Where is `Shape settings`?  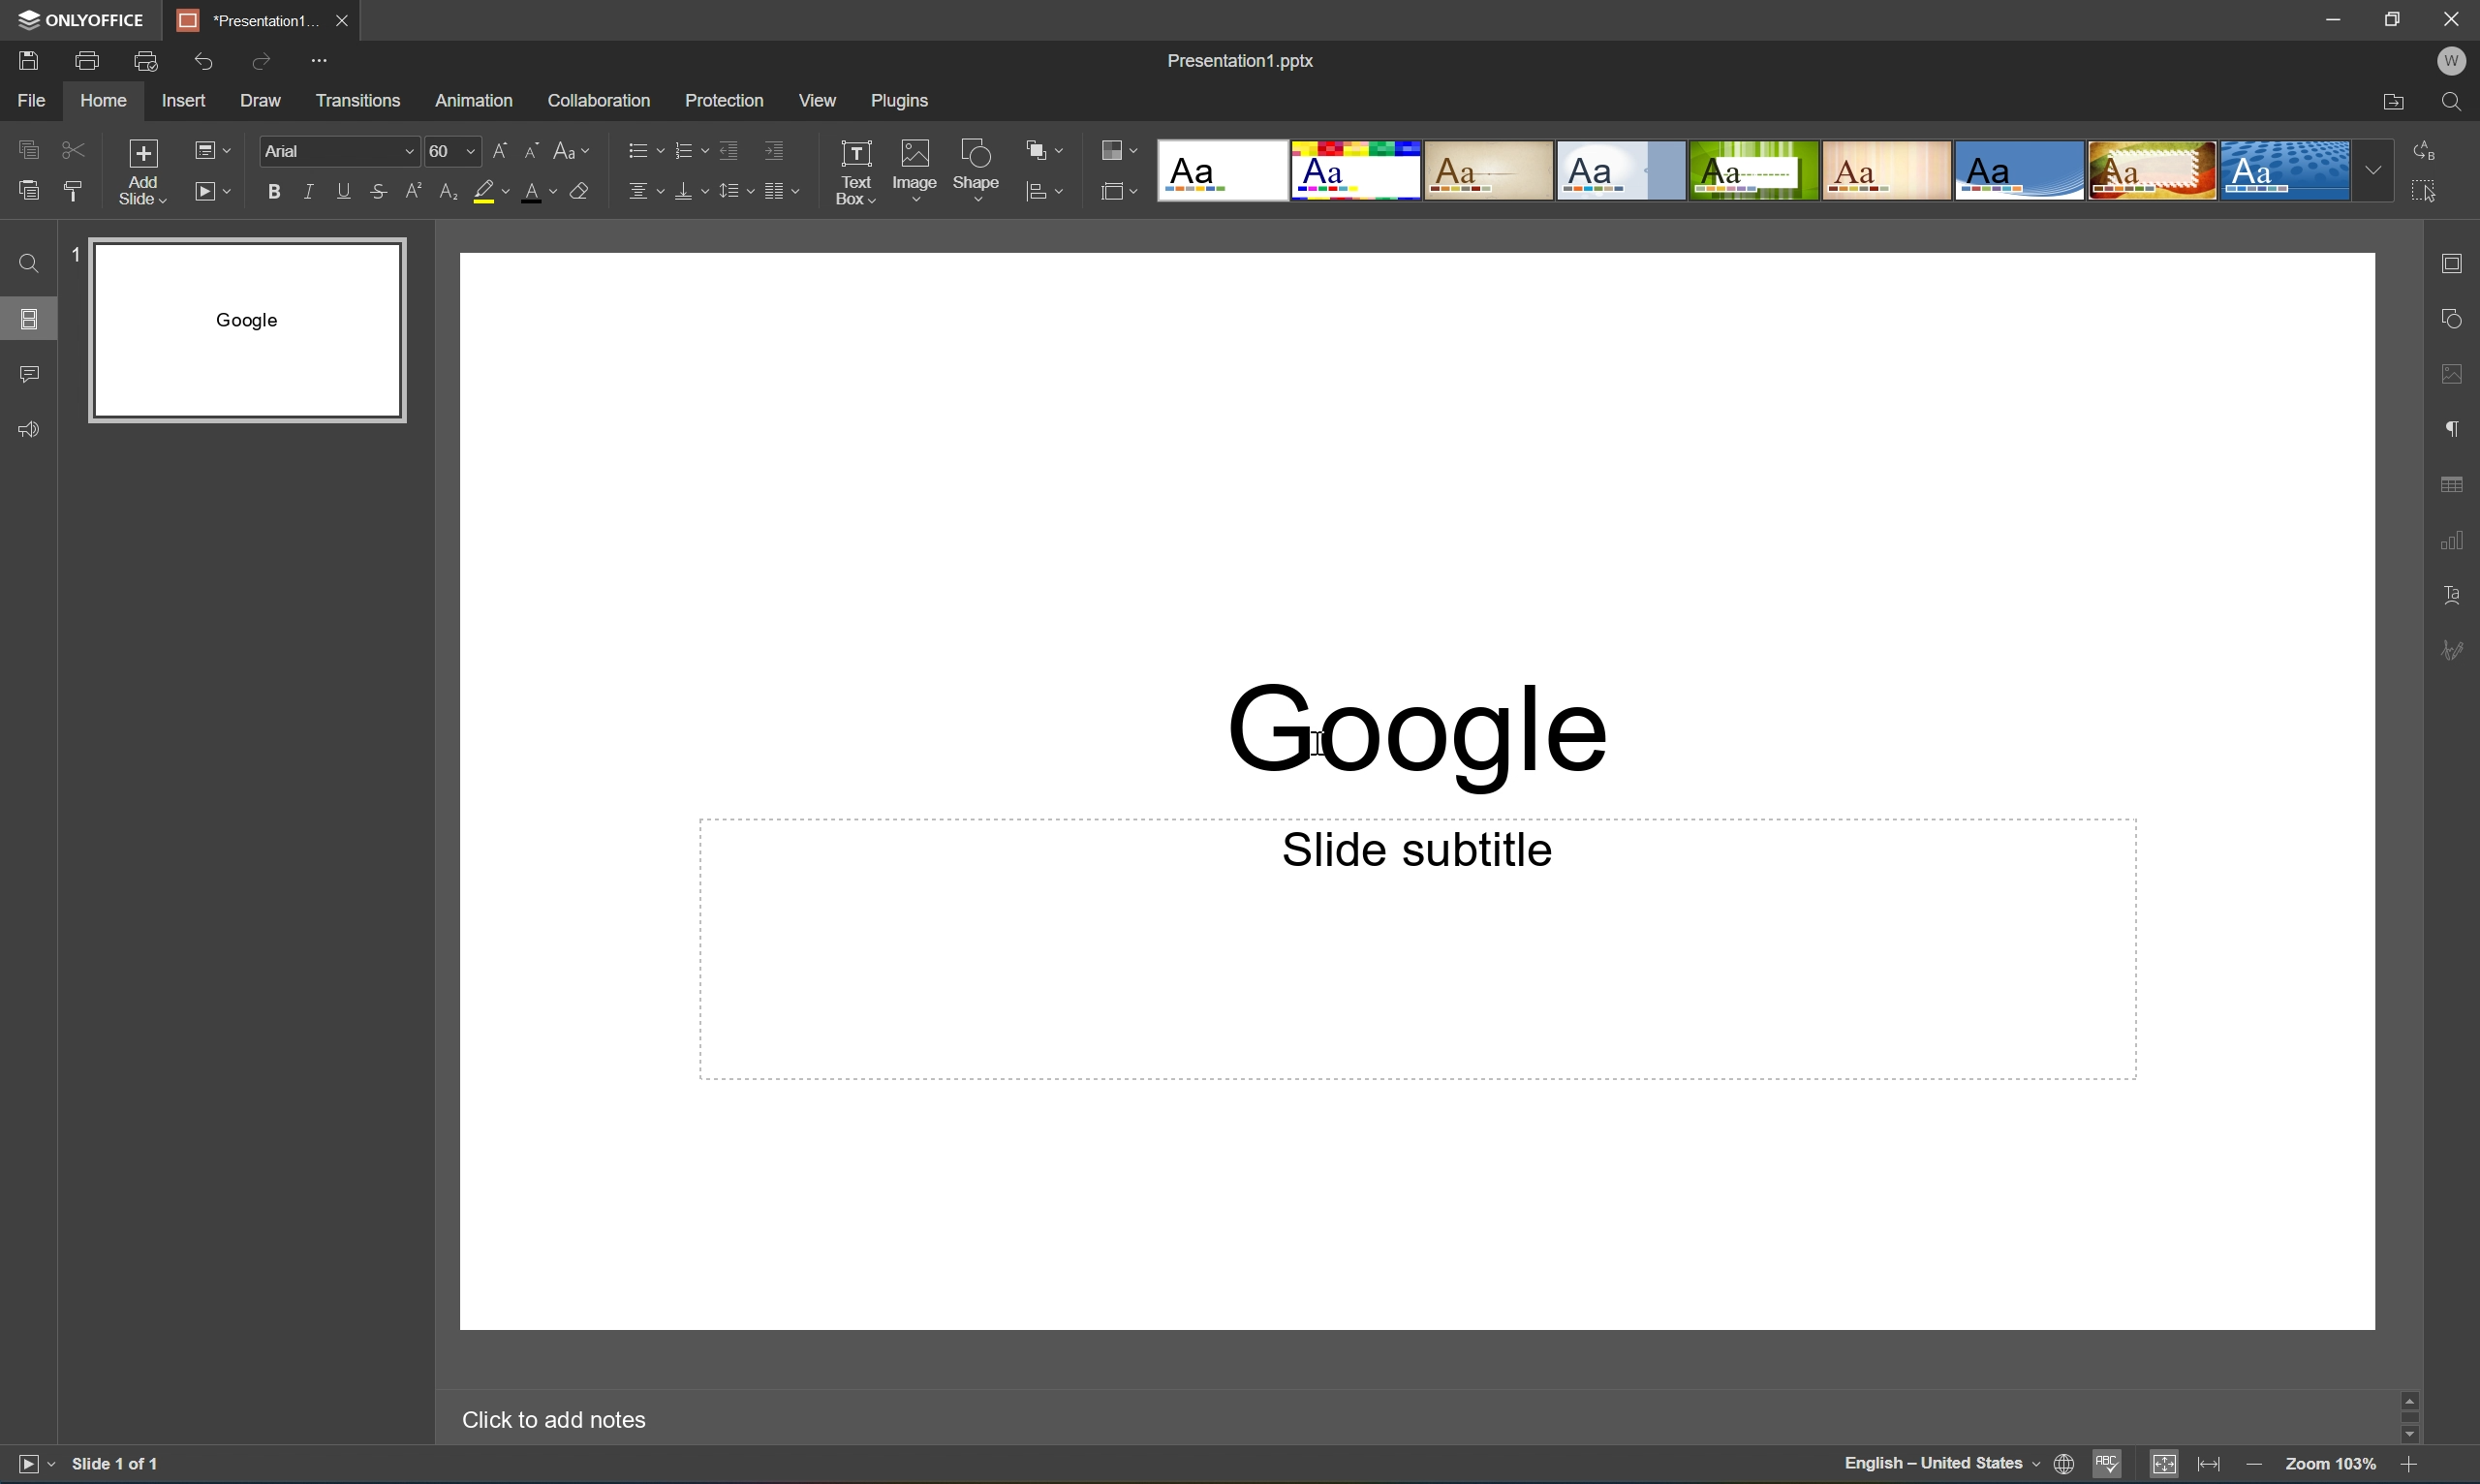
Shape settings is located at coordinates (2455, 319).